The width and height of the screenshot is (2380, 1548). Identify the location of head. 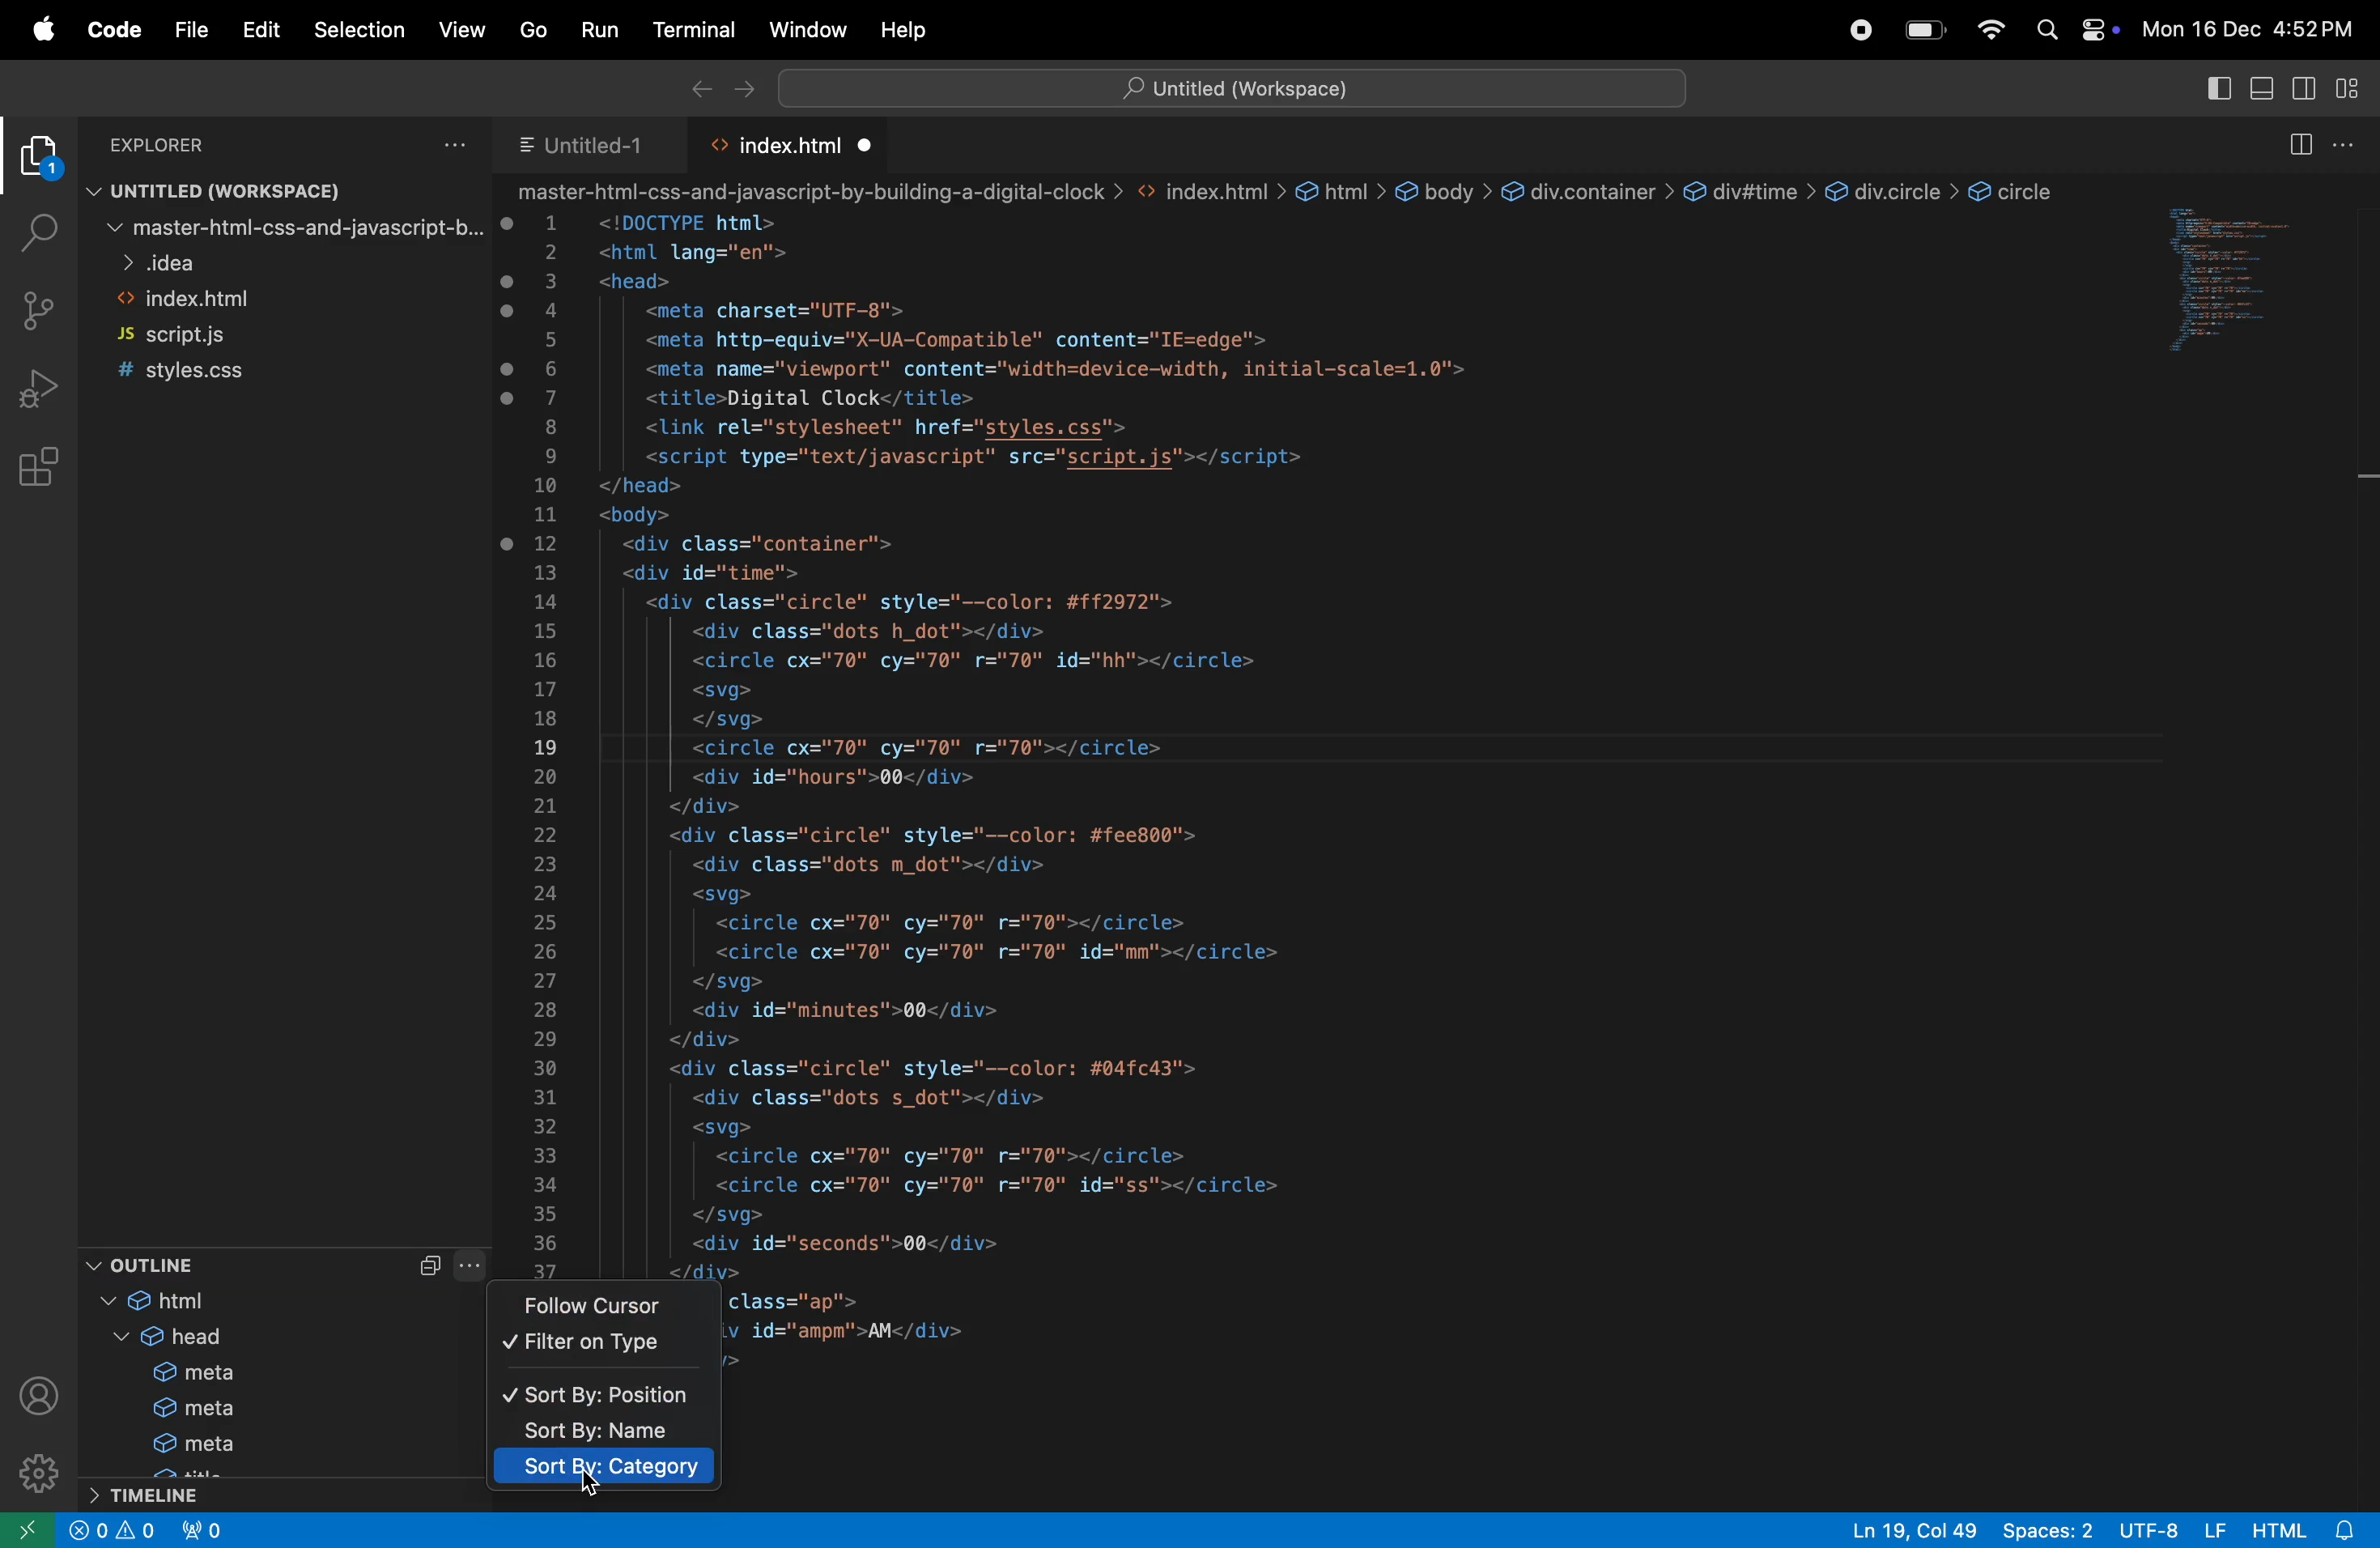
(167, 1338).